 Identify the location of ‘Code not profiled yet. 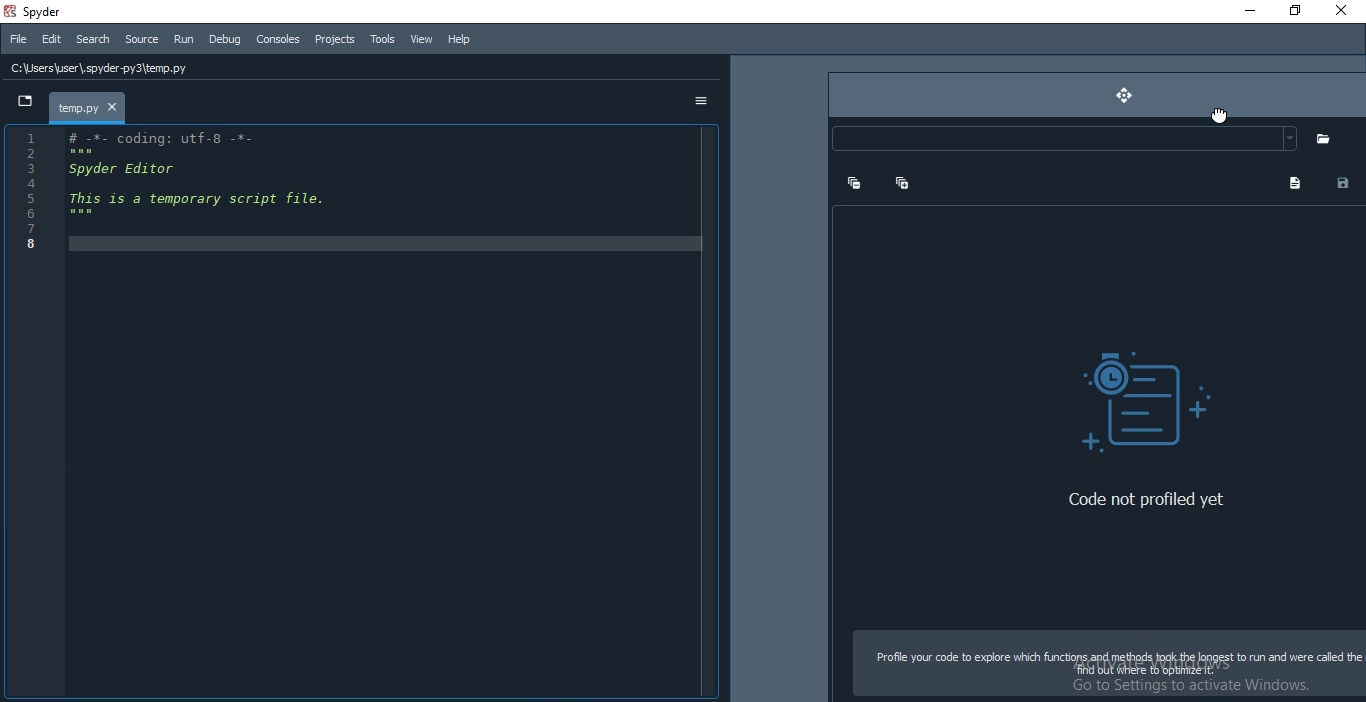
(1143, 500).